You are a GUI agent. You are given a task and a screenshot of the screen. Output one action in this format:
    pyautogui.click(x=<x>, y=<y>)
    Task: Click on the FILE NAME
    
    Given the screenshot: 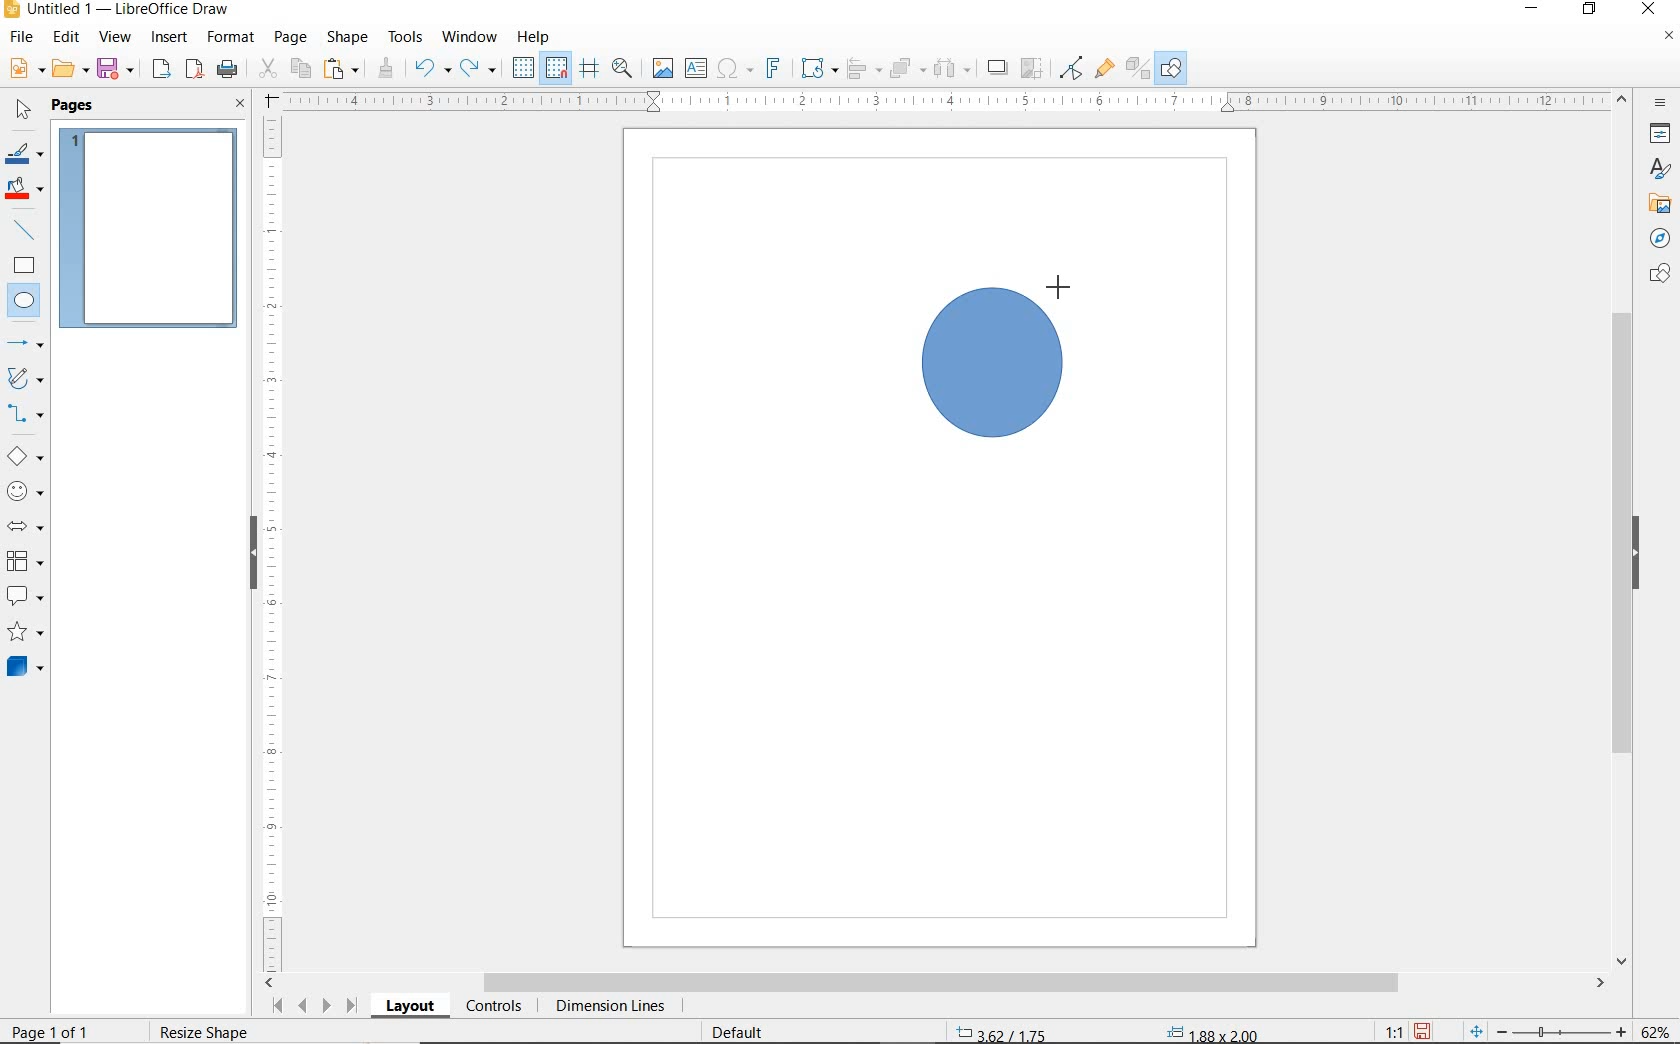 What is the action you would take?
    pyautogui.click(x=116, y=11)
    